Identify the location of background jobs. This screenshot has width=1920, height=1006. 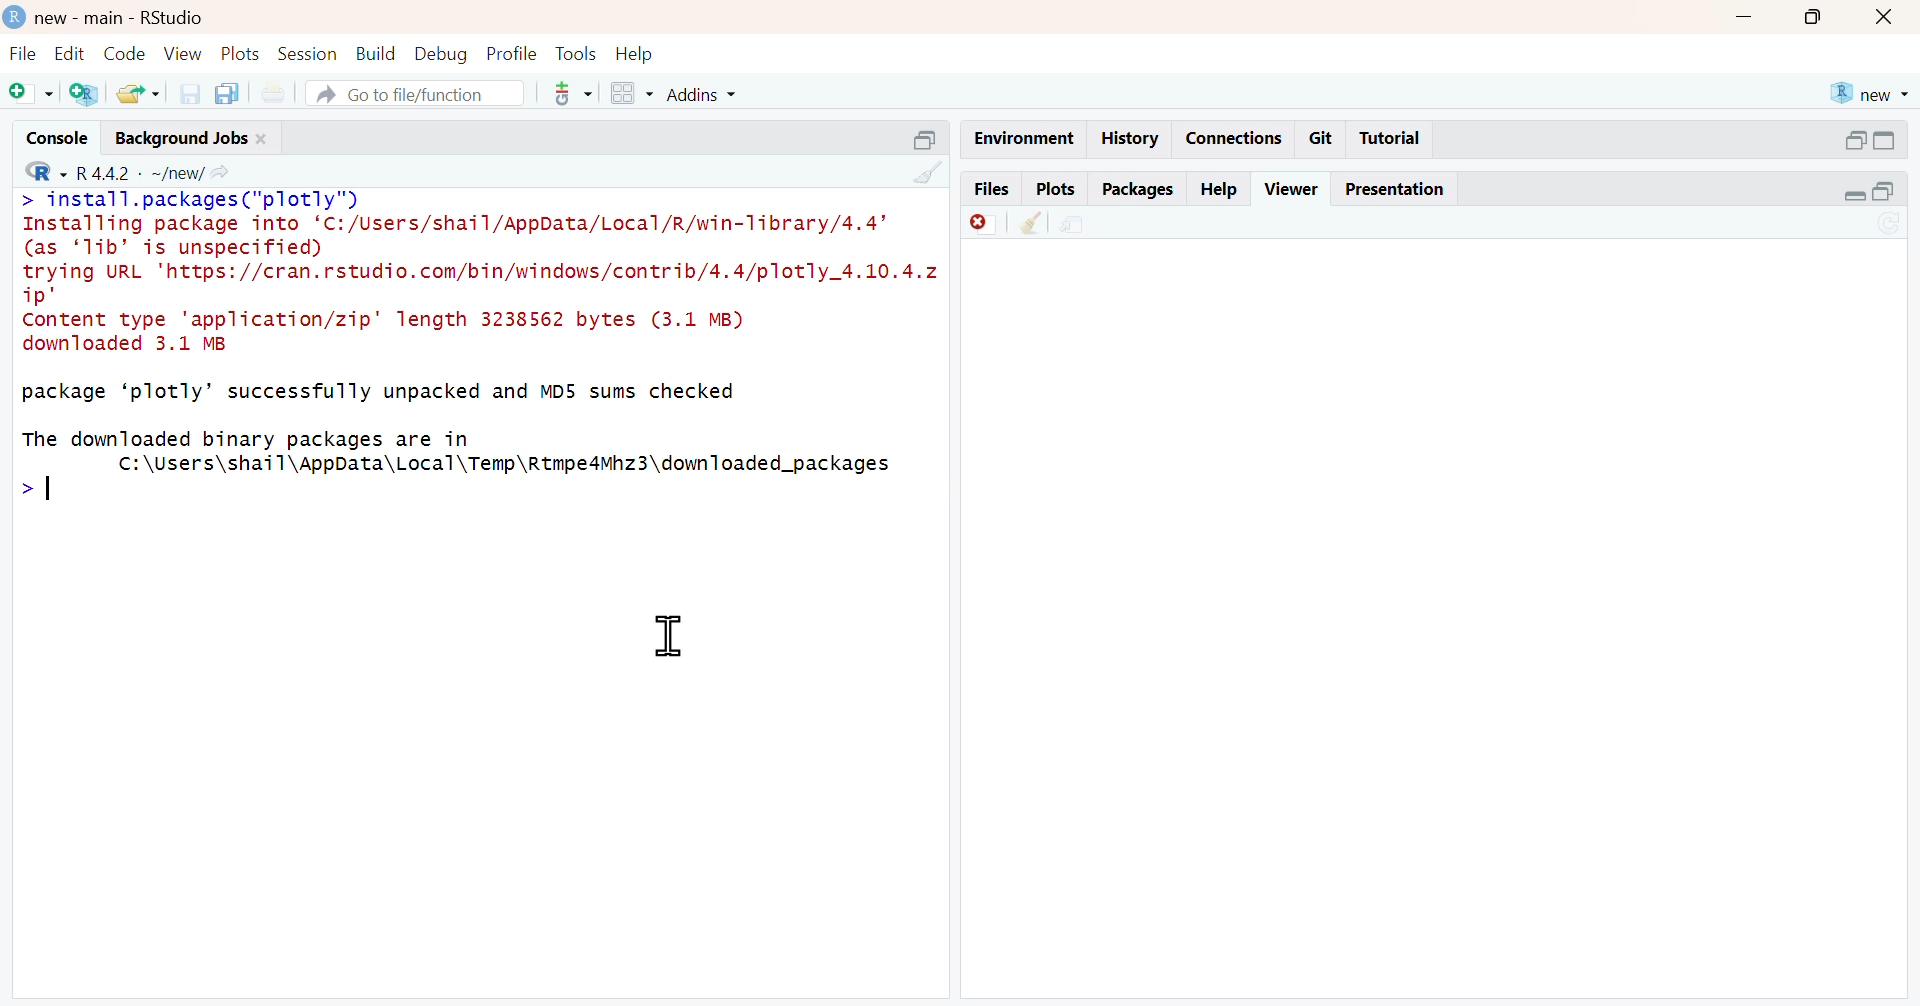
(177, 137).